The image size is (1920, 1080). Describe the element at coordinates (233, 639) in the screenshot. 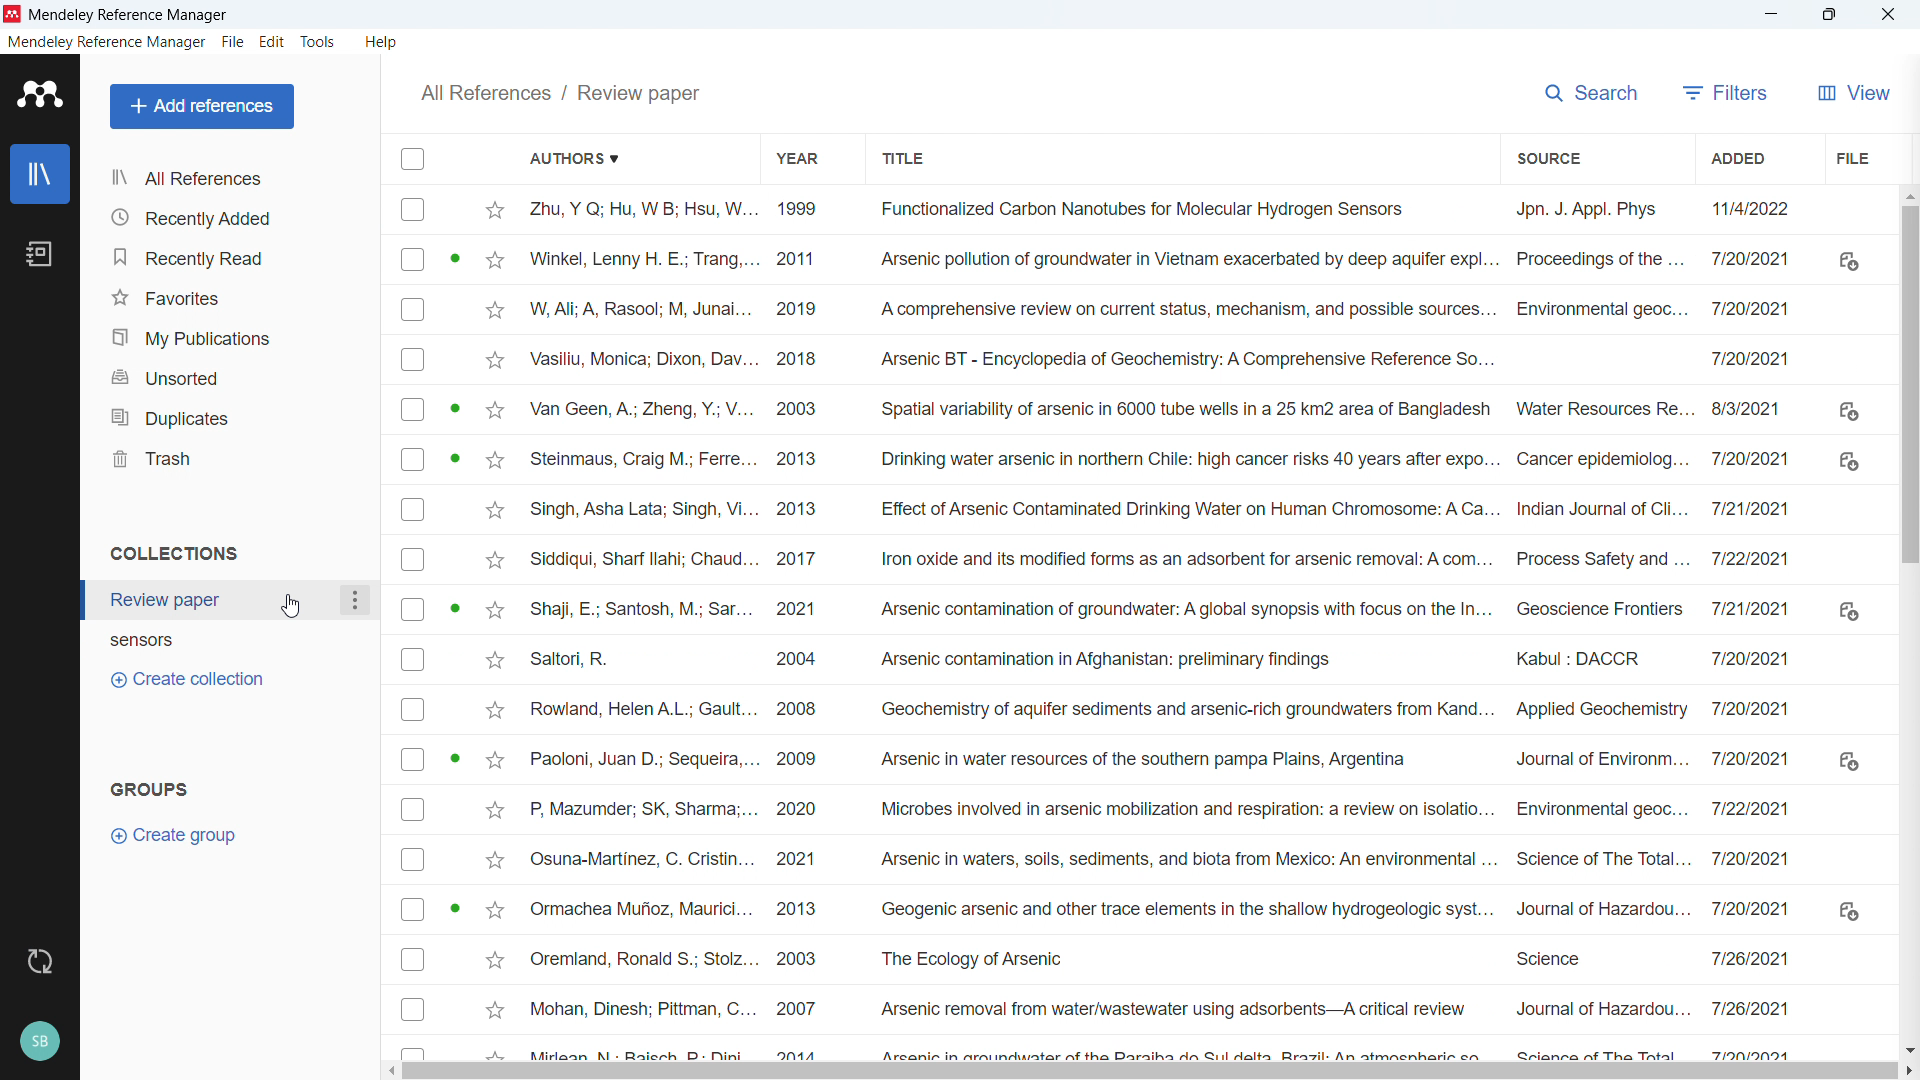

I see `Collection 2 ` at that location.